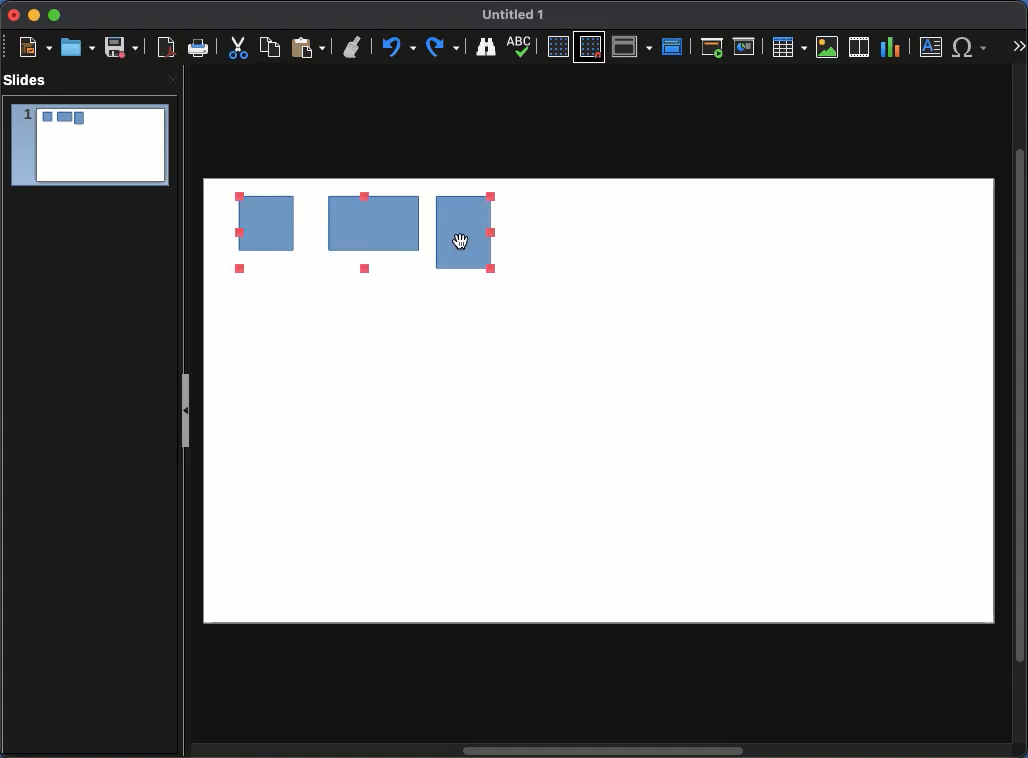 The height and width of the screenshot is (758, 1028). Describe the element at coordinates (932, 47) in the screenshot. I see `Text box` at that location.